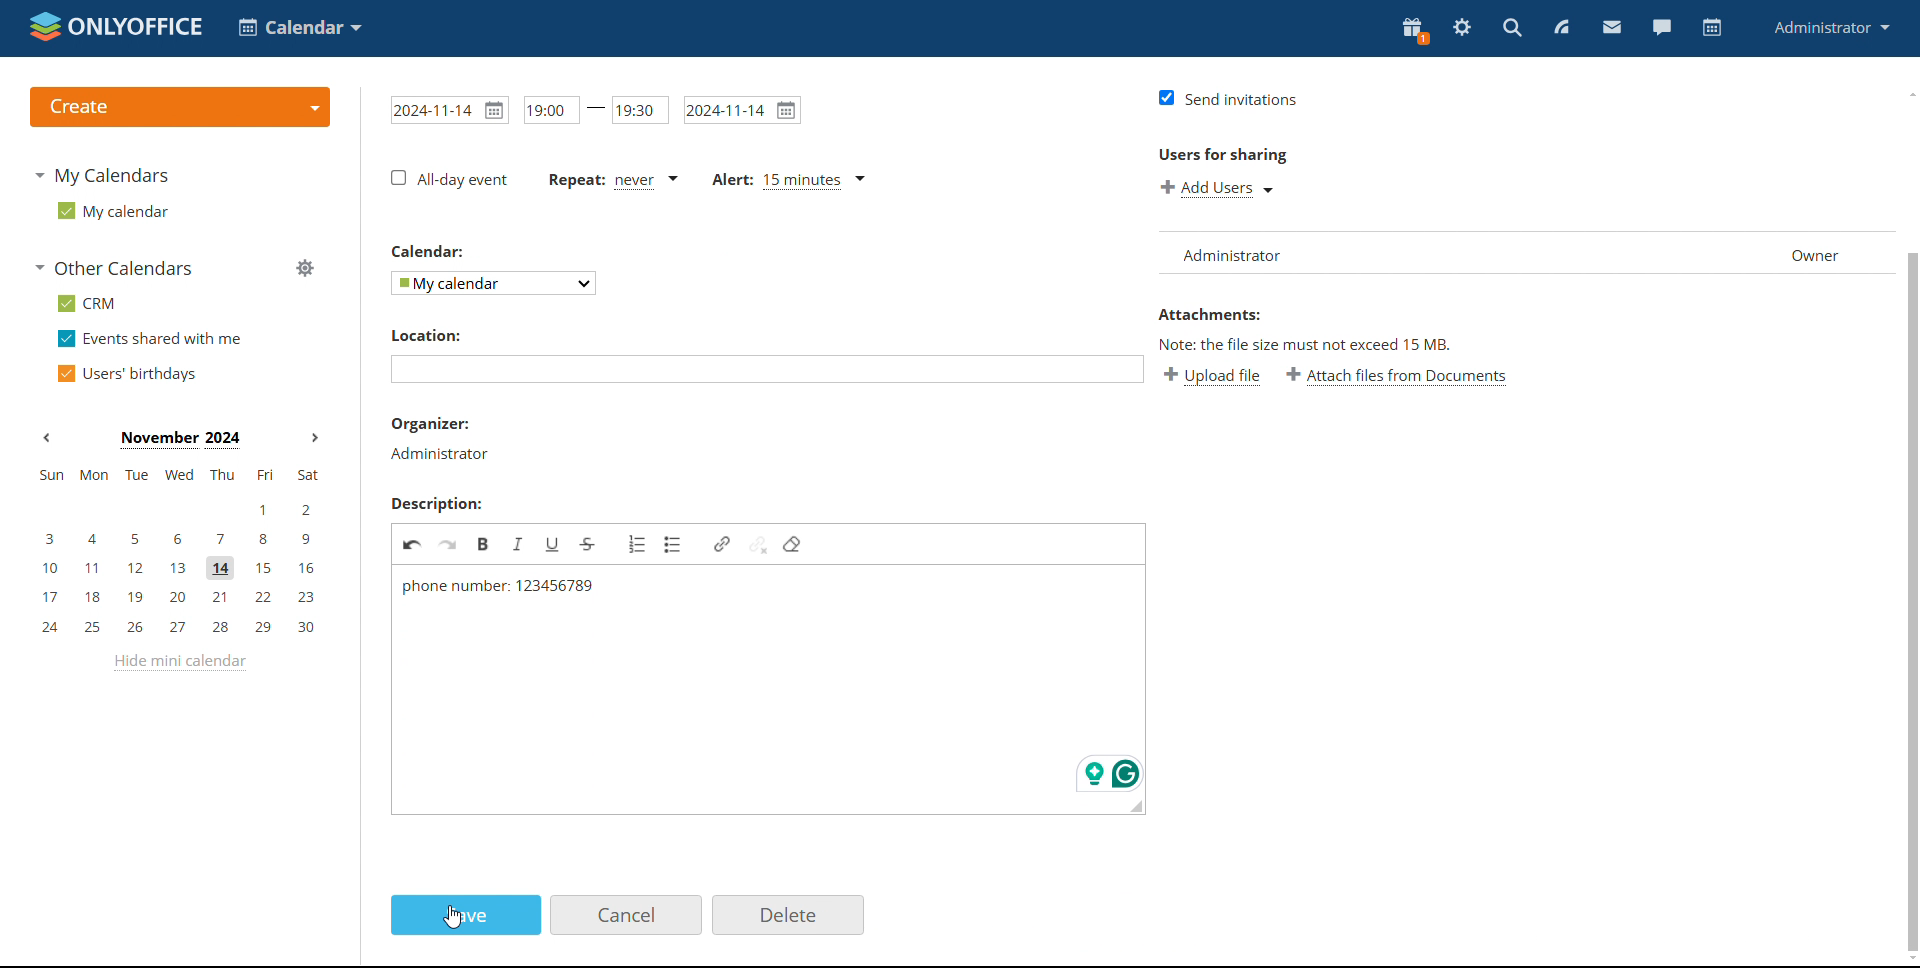  Describe the element at coordinates (1661, 28) in the screenshot. I see `chat` at that location.